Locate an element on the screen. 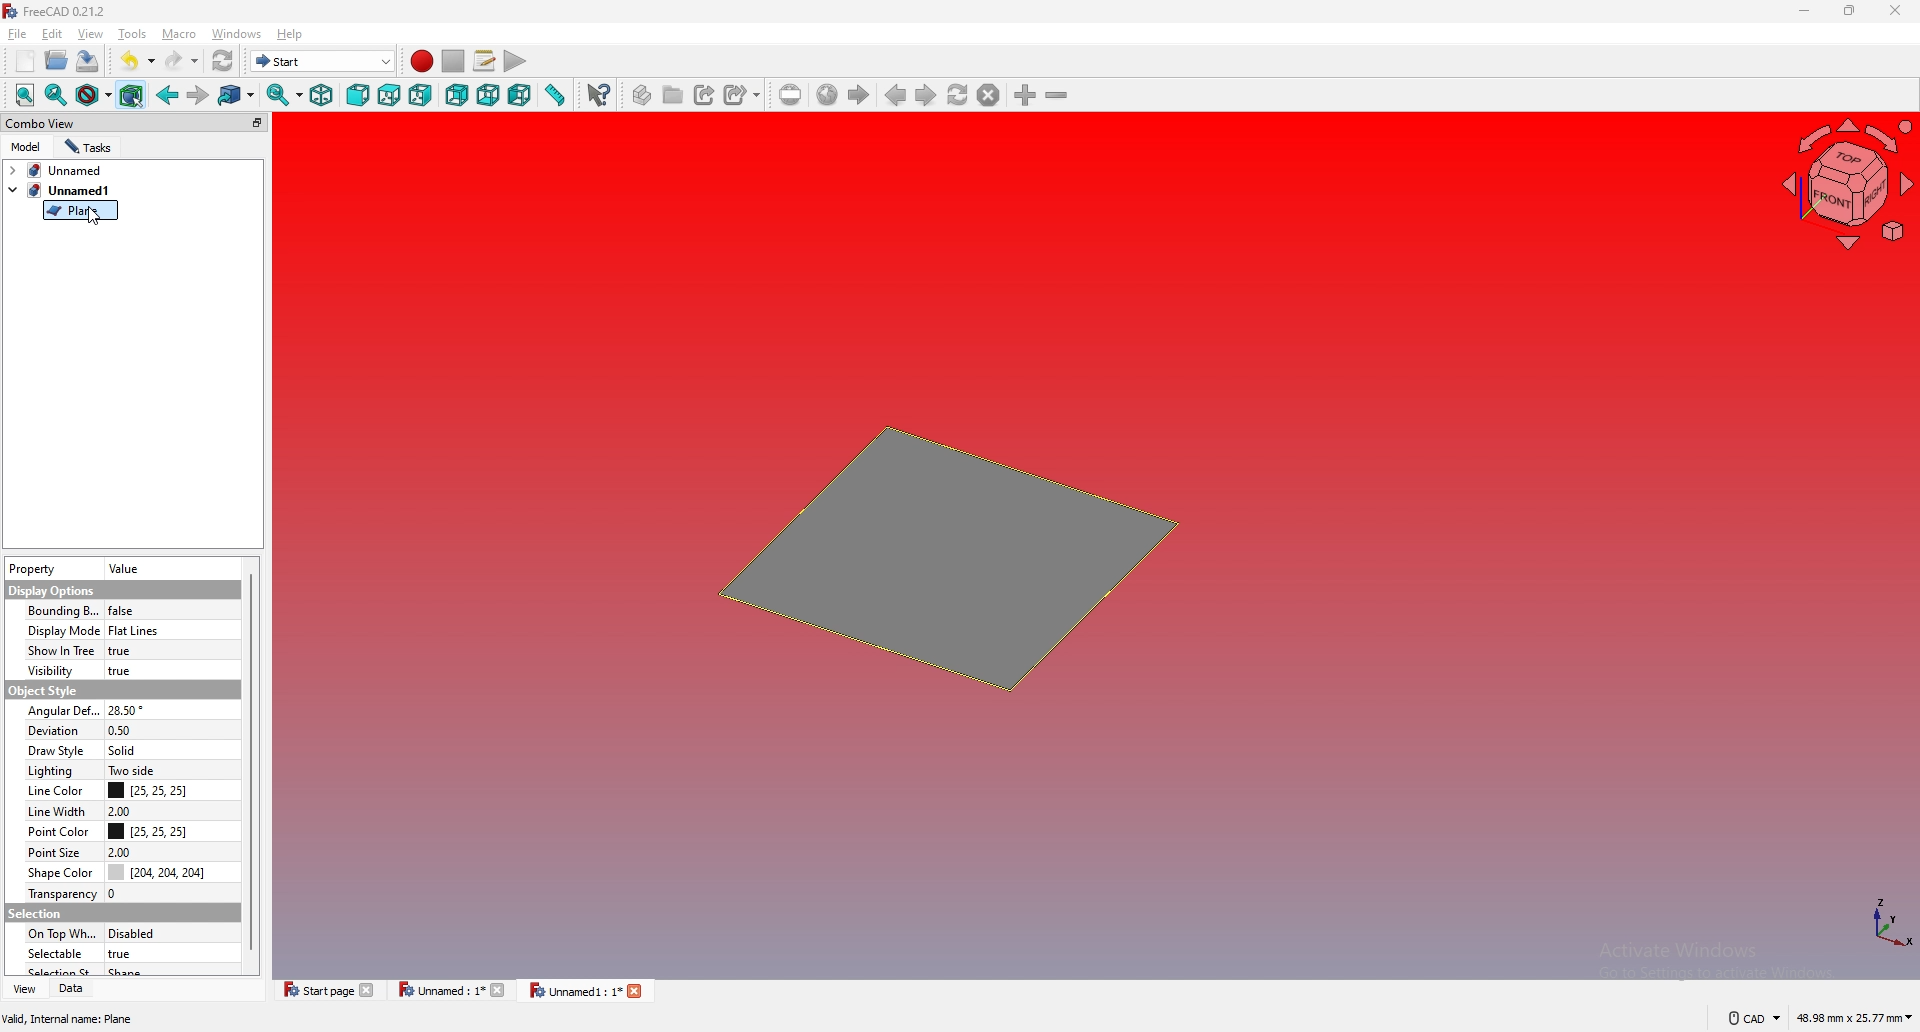 This screenshot has height=1032, width=1920. line width is located at coordinates (52, 812).